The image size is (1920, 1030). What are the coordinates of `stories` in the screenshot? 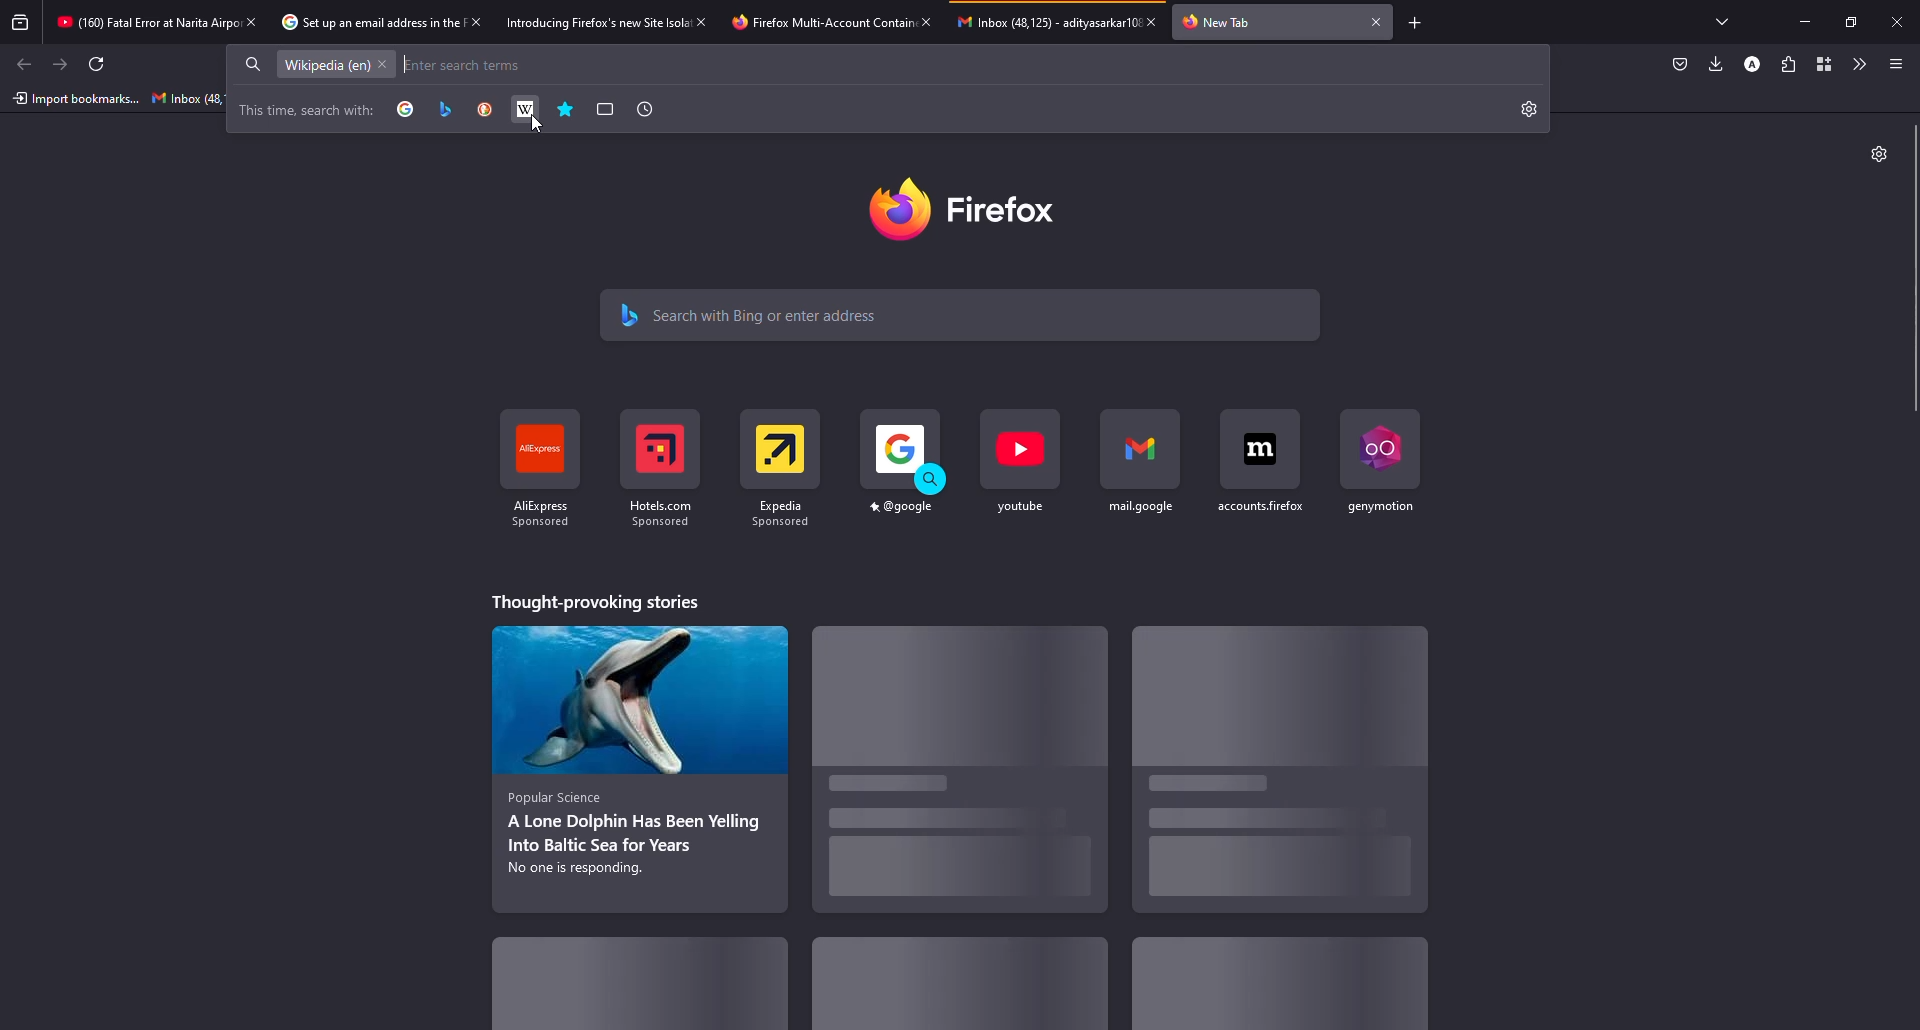 It's located at (962, 777).